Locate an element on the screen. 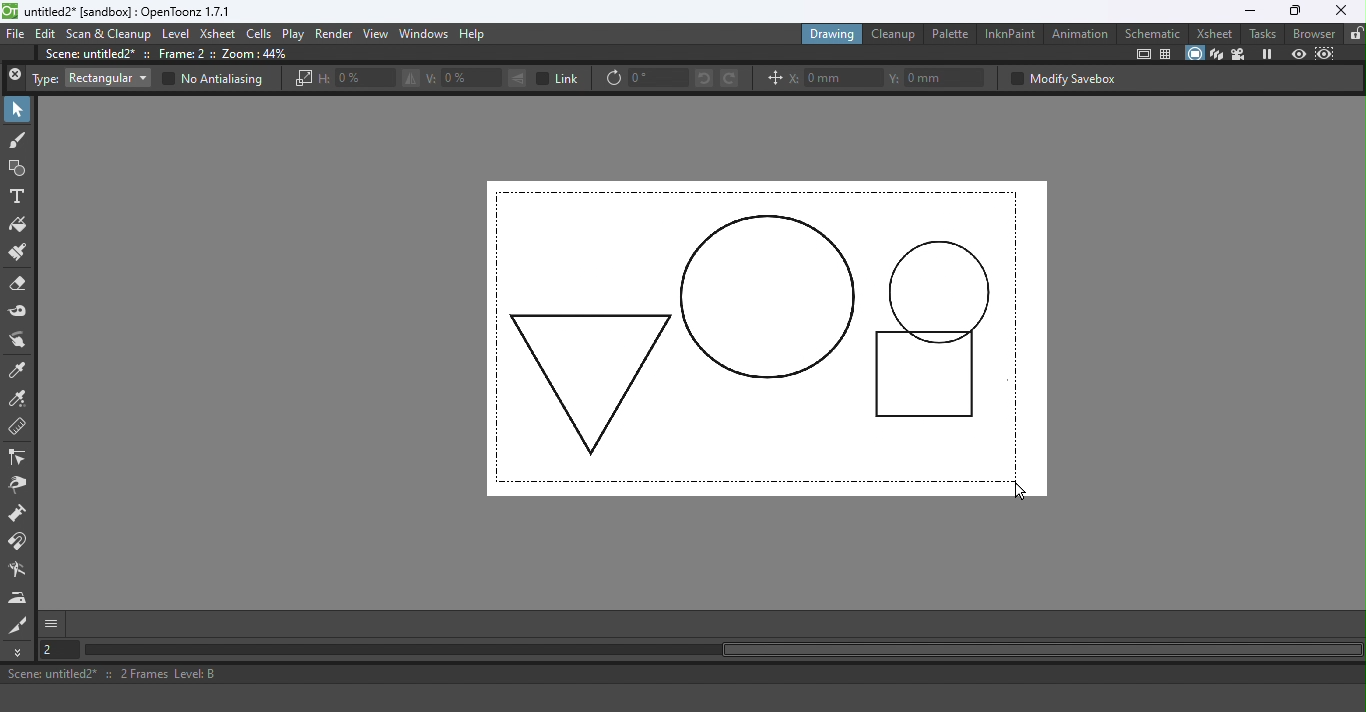 The height and width of the screenshot is (712, 1366). Scale is located at coordinates (302, 79).